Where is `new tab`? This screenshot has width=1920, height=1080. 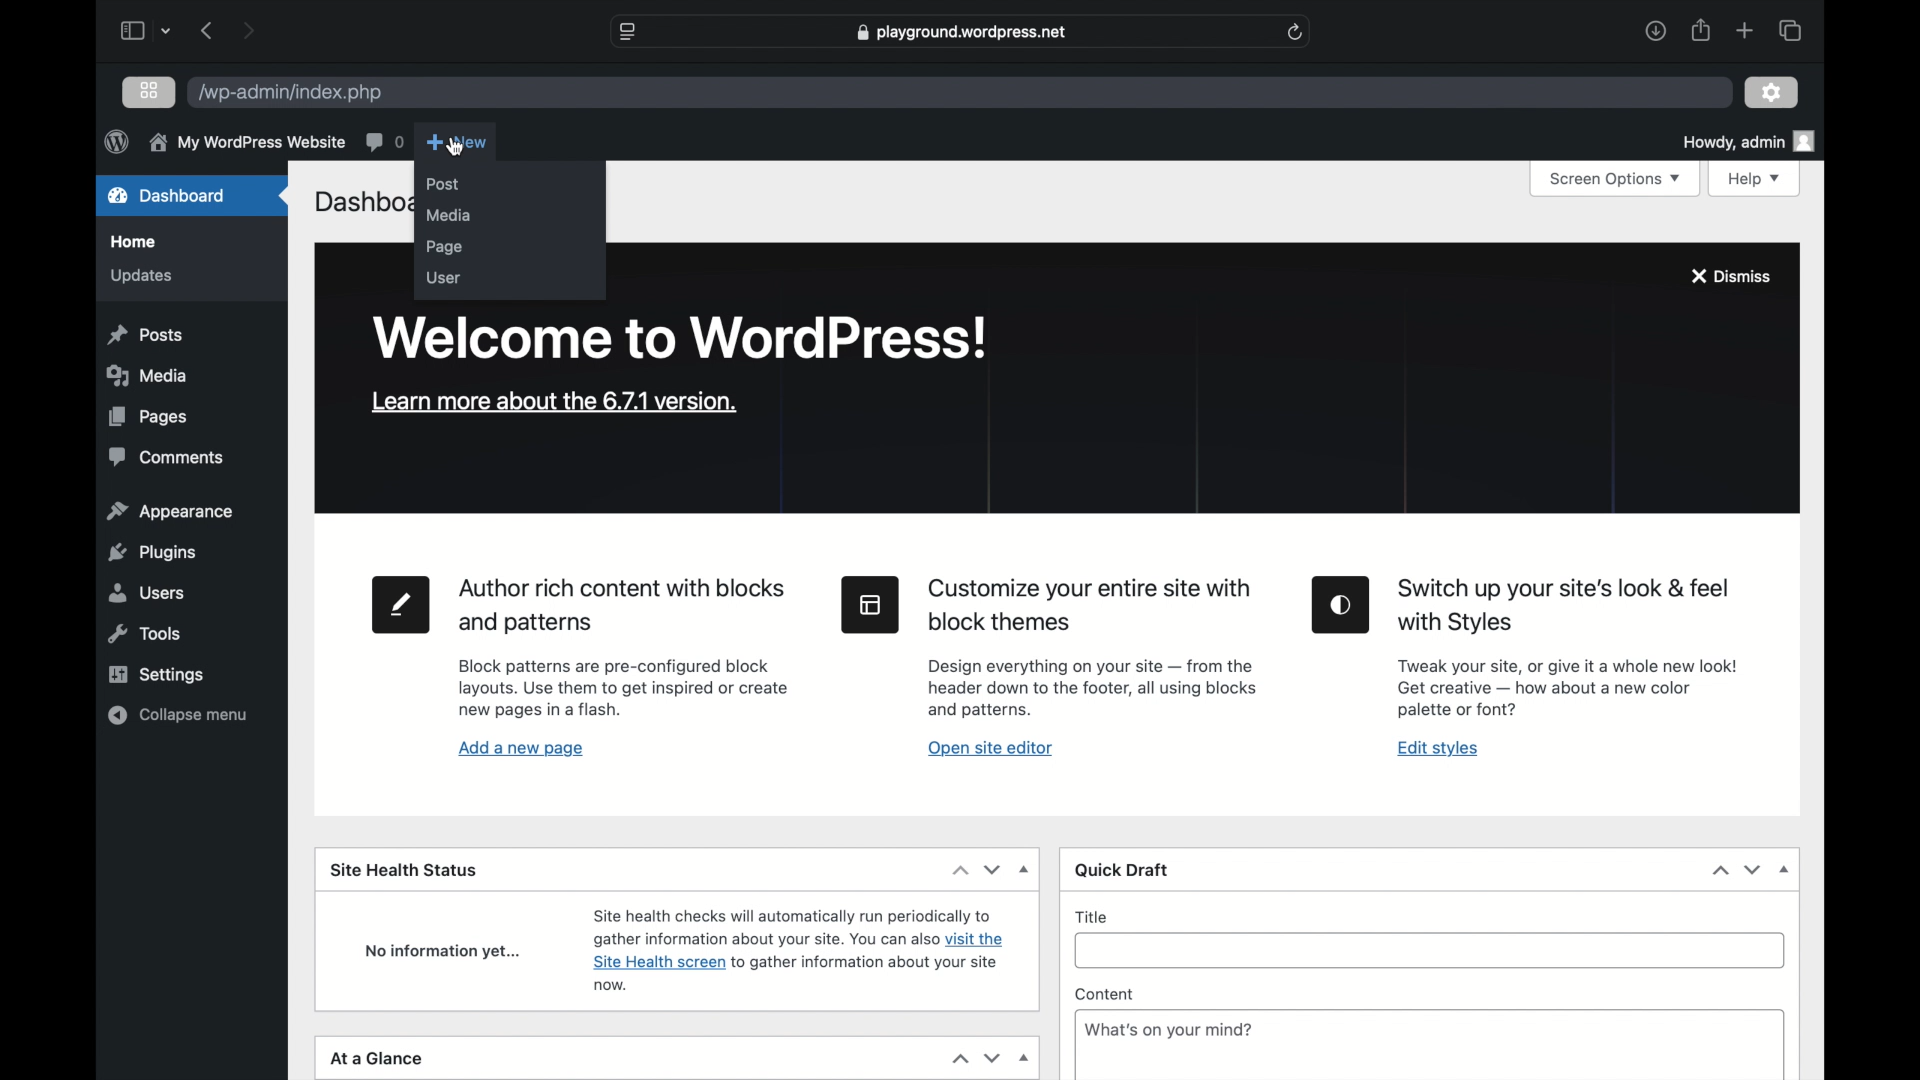
new tab is located at coordinates (1745, 30).